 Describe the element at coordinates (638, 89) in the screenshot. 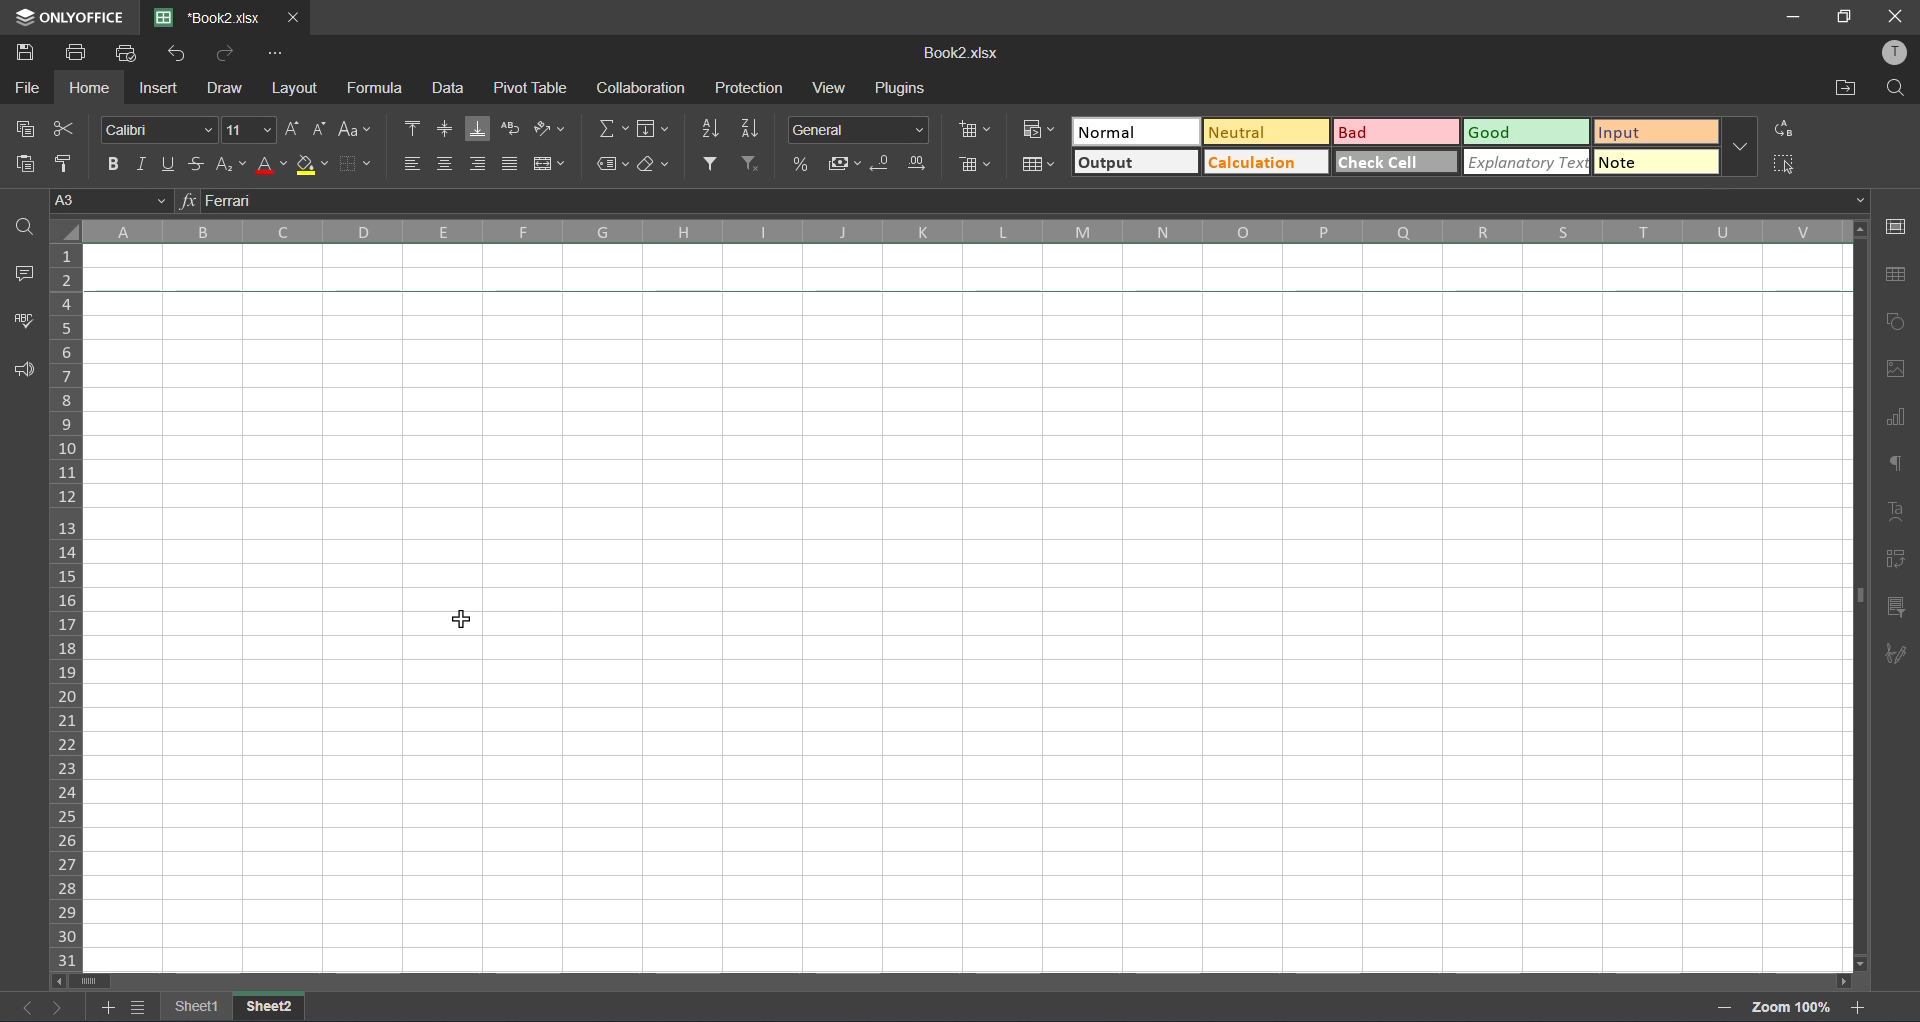

I see `collaboration` at that location.